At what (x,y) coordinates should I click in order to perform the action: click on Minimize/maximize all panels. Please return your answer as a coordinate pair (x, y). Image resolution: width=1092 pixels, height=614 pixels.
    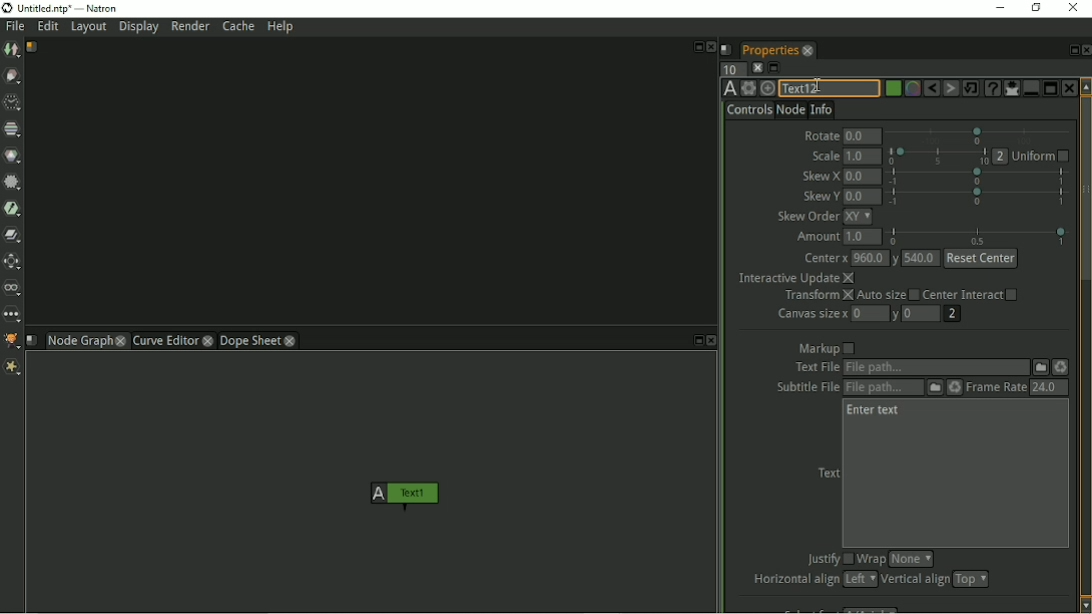
    Looking at the image, I should click on (775, 68).